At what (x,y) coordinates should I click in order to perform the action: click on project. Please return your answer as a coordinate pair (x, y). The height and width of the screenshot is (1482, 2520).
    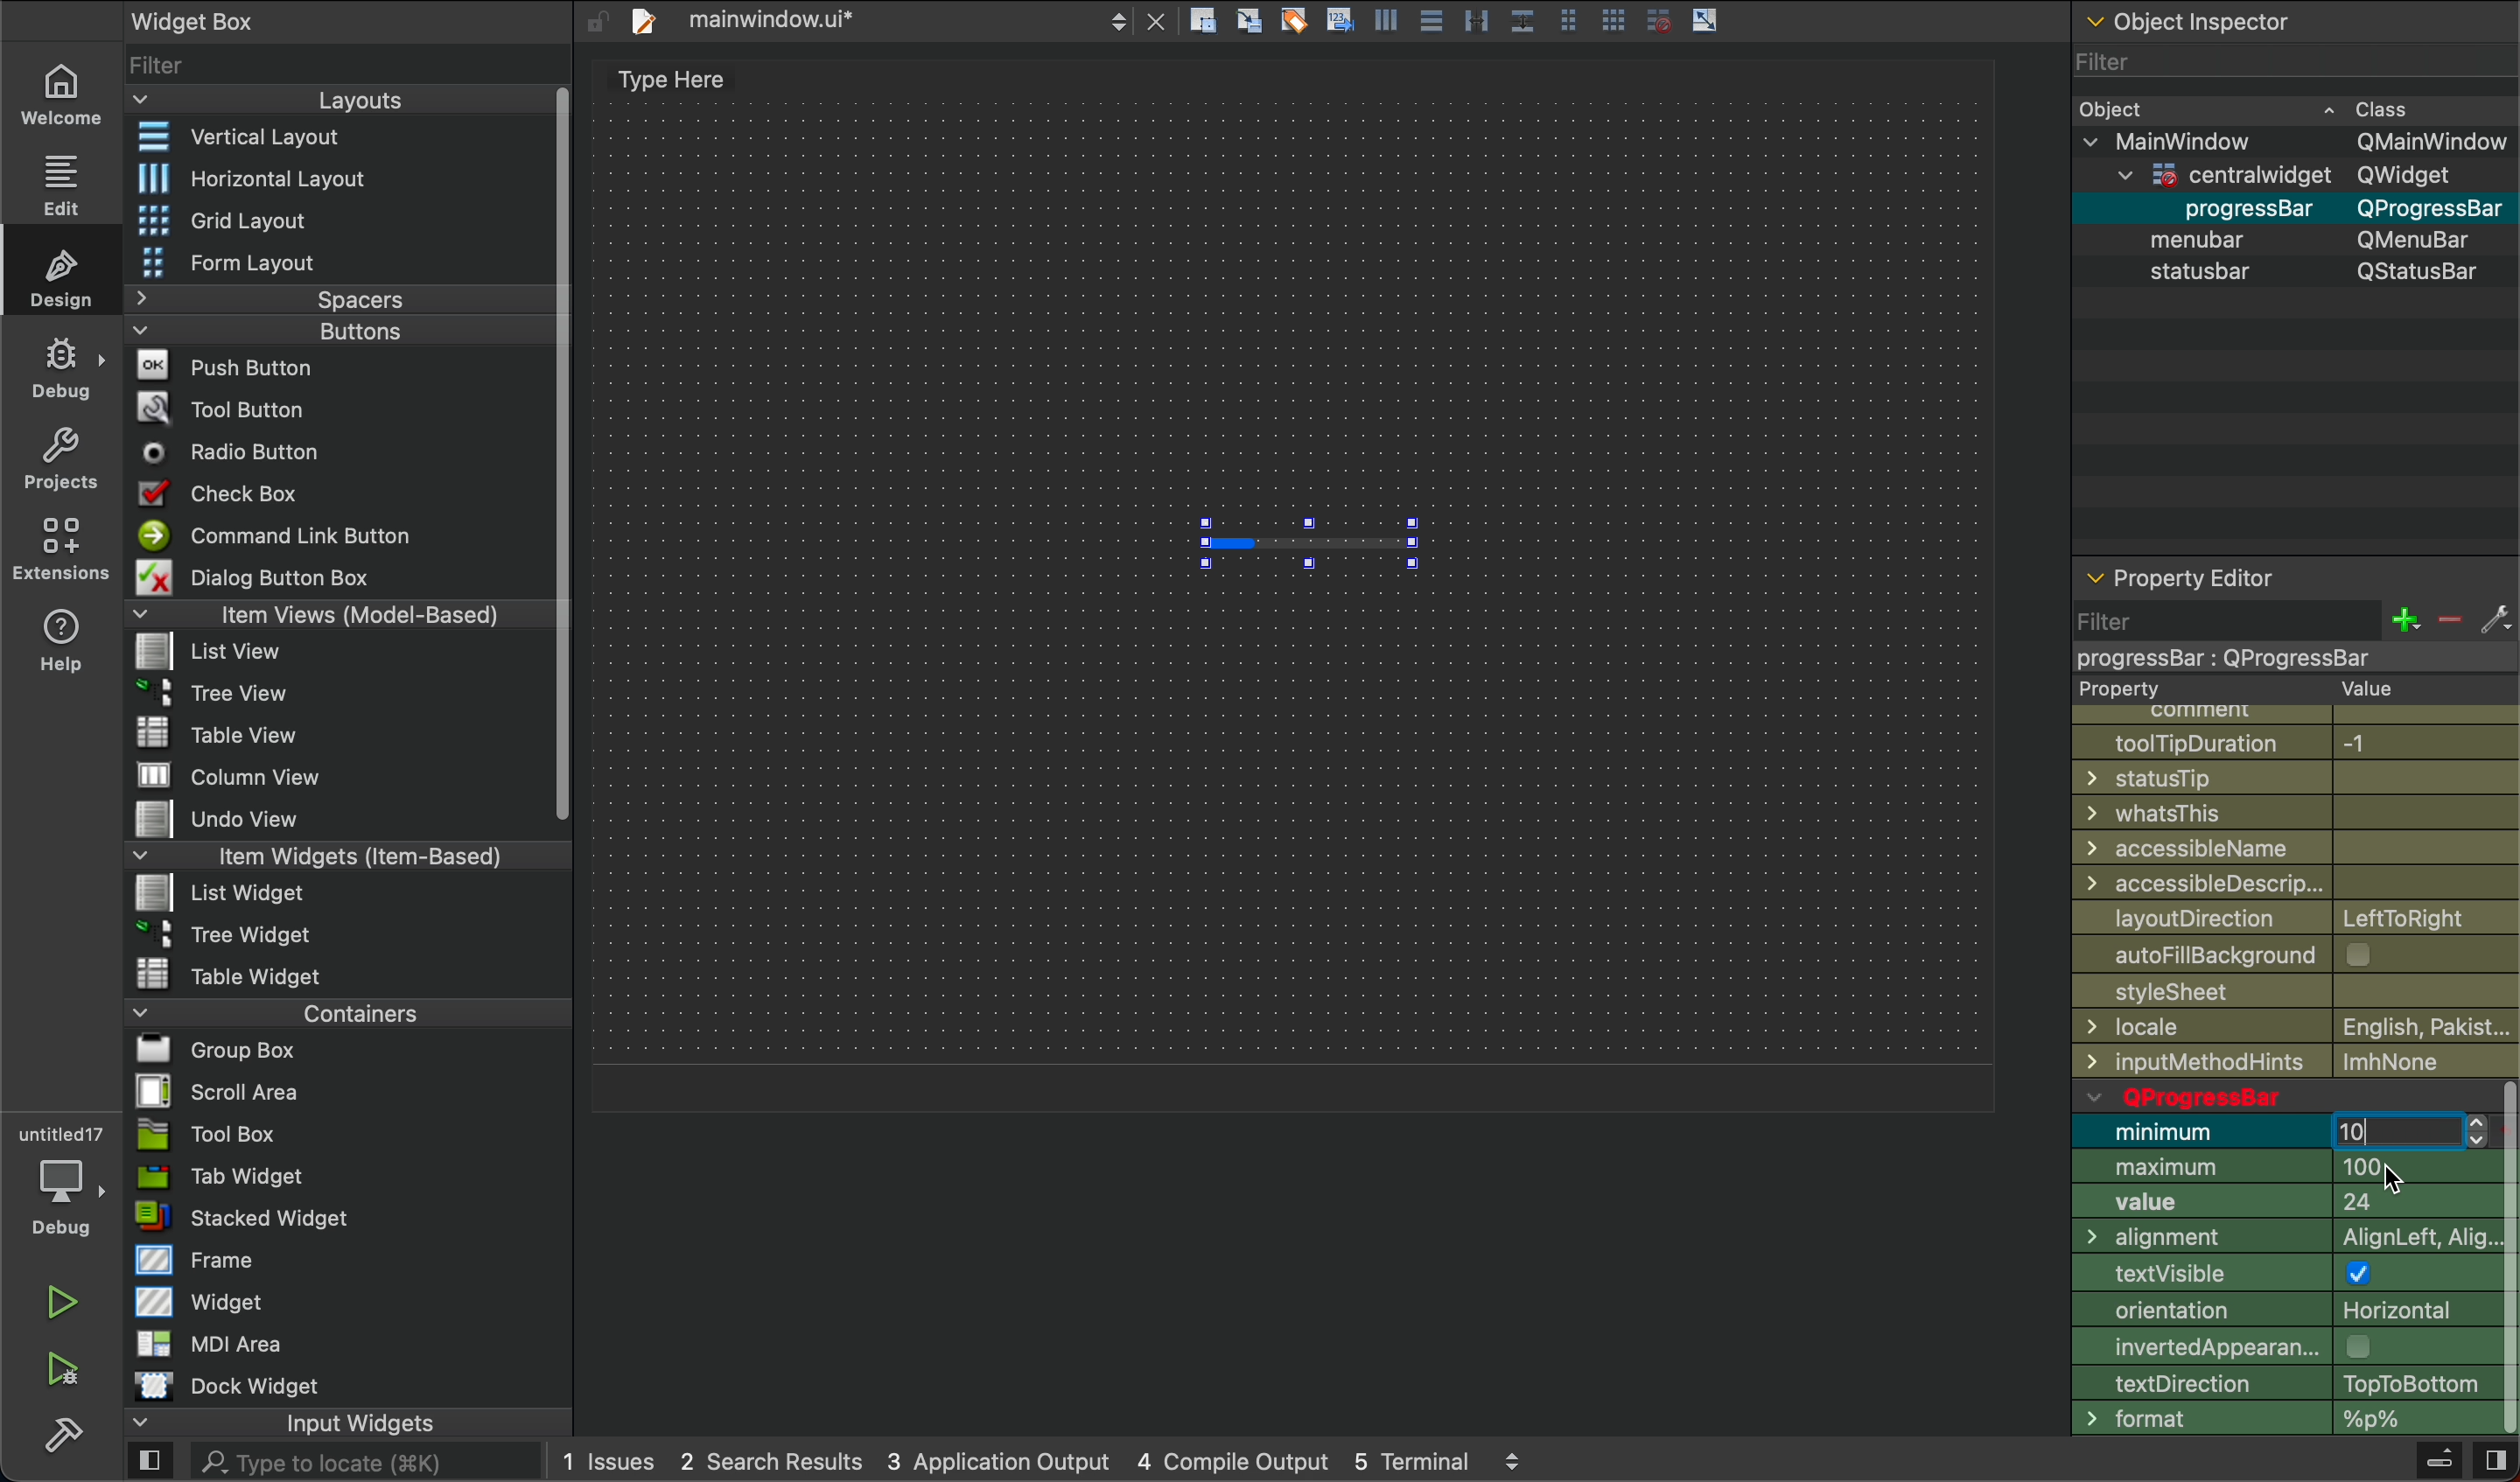
    Looking at the image, I should click on (63, 458).